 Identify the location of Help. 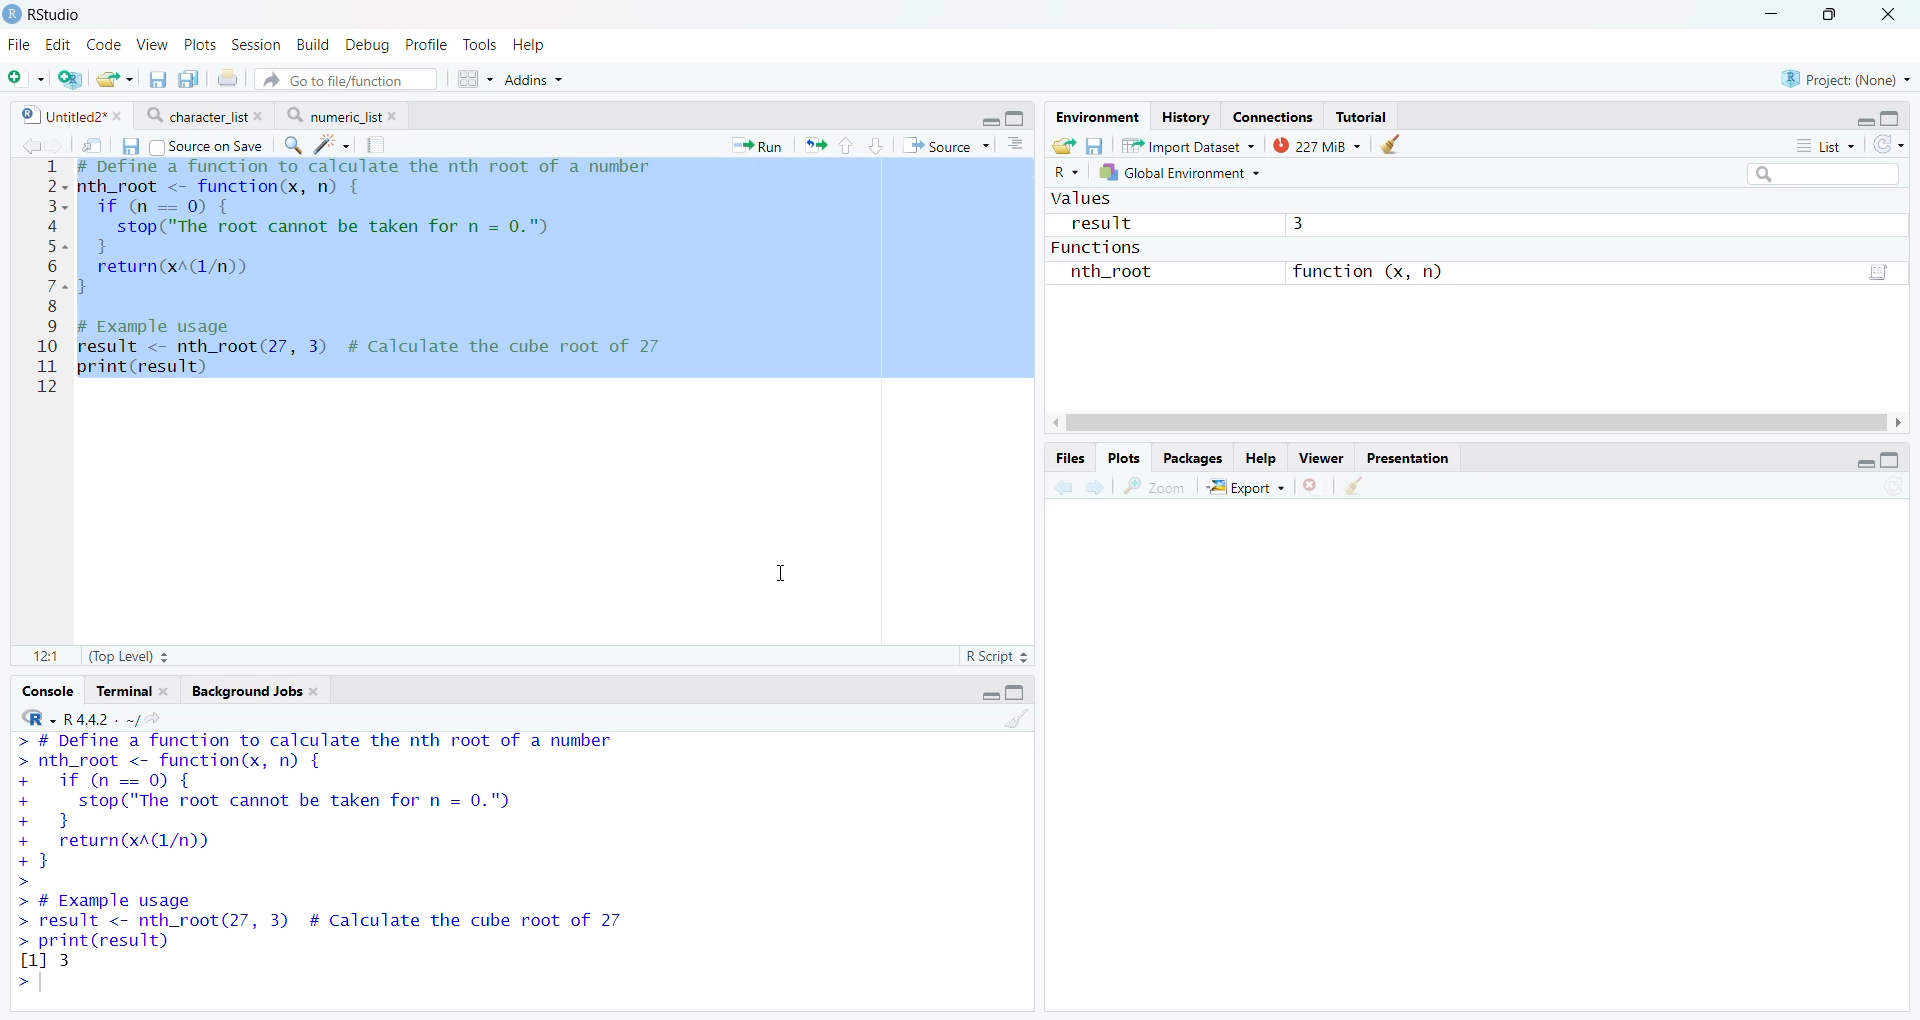
(533, 45).